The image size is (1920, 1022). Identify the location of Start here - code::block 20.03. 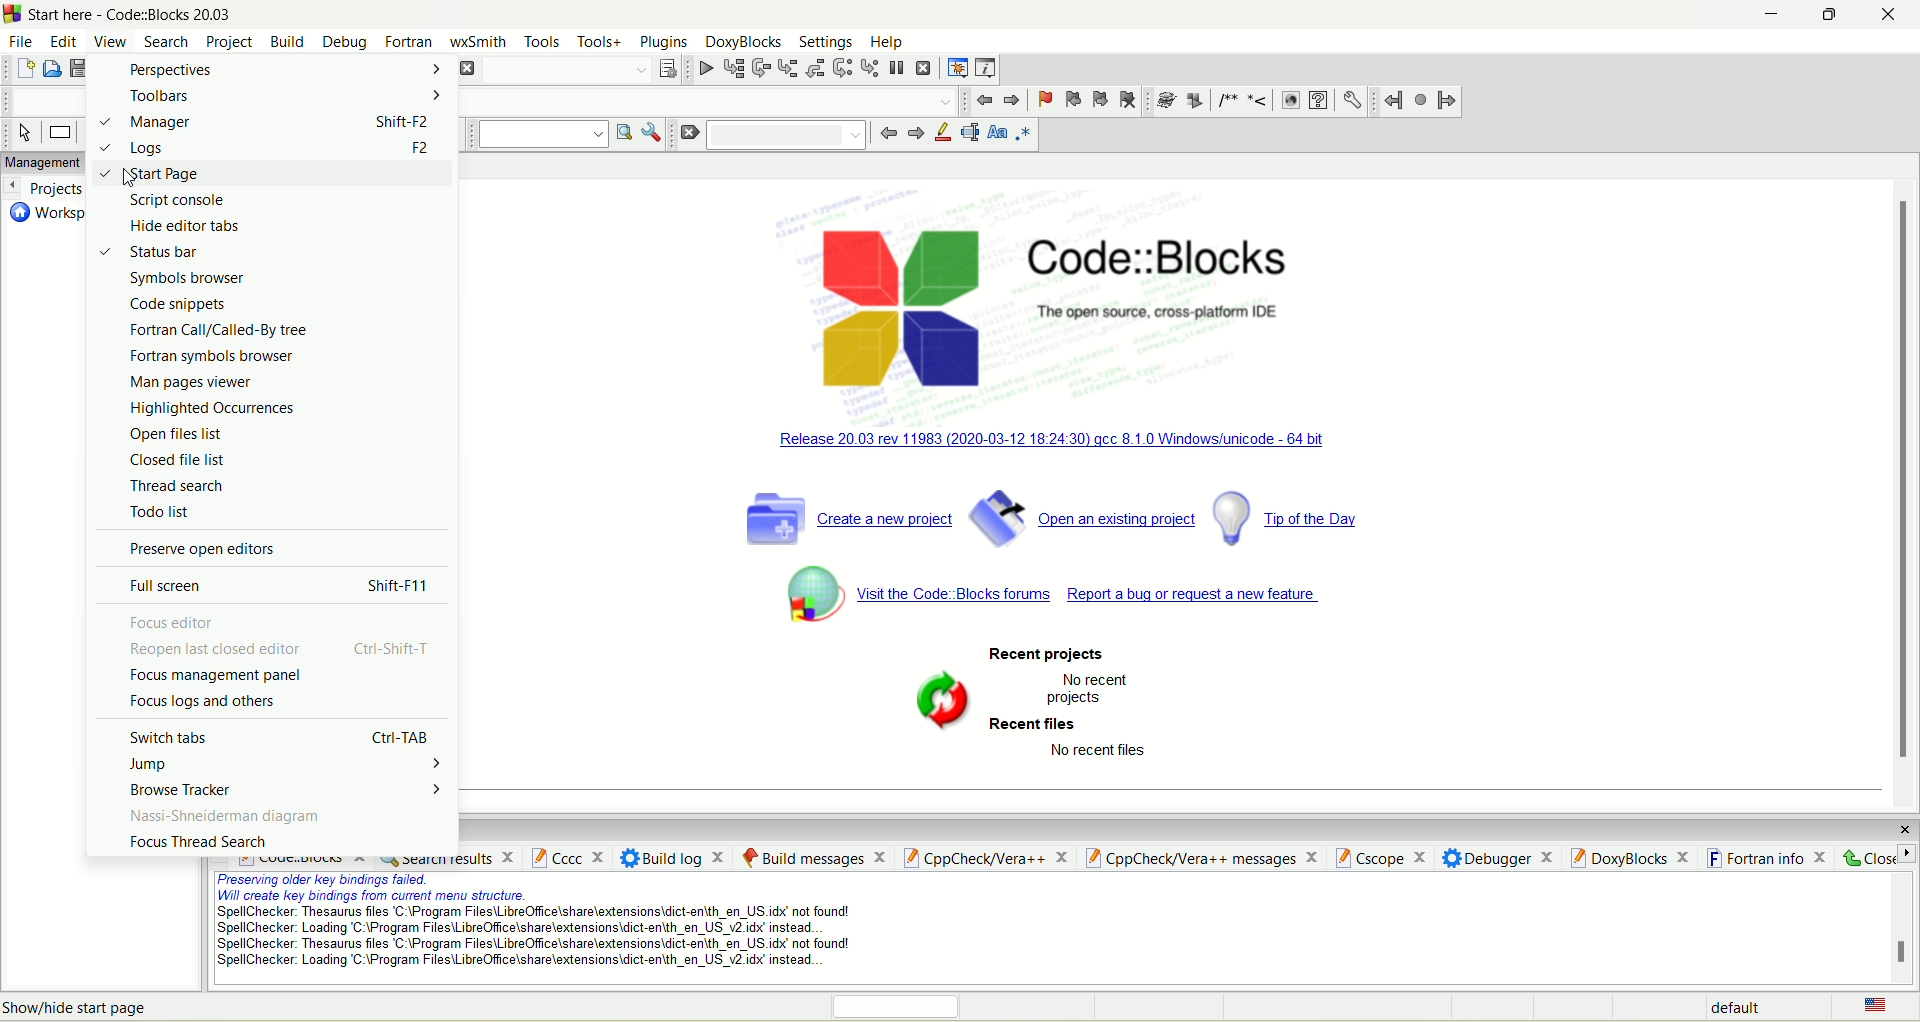
(135, 14).